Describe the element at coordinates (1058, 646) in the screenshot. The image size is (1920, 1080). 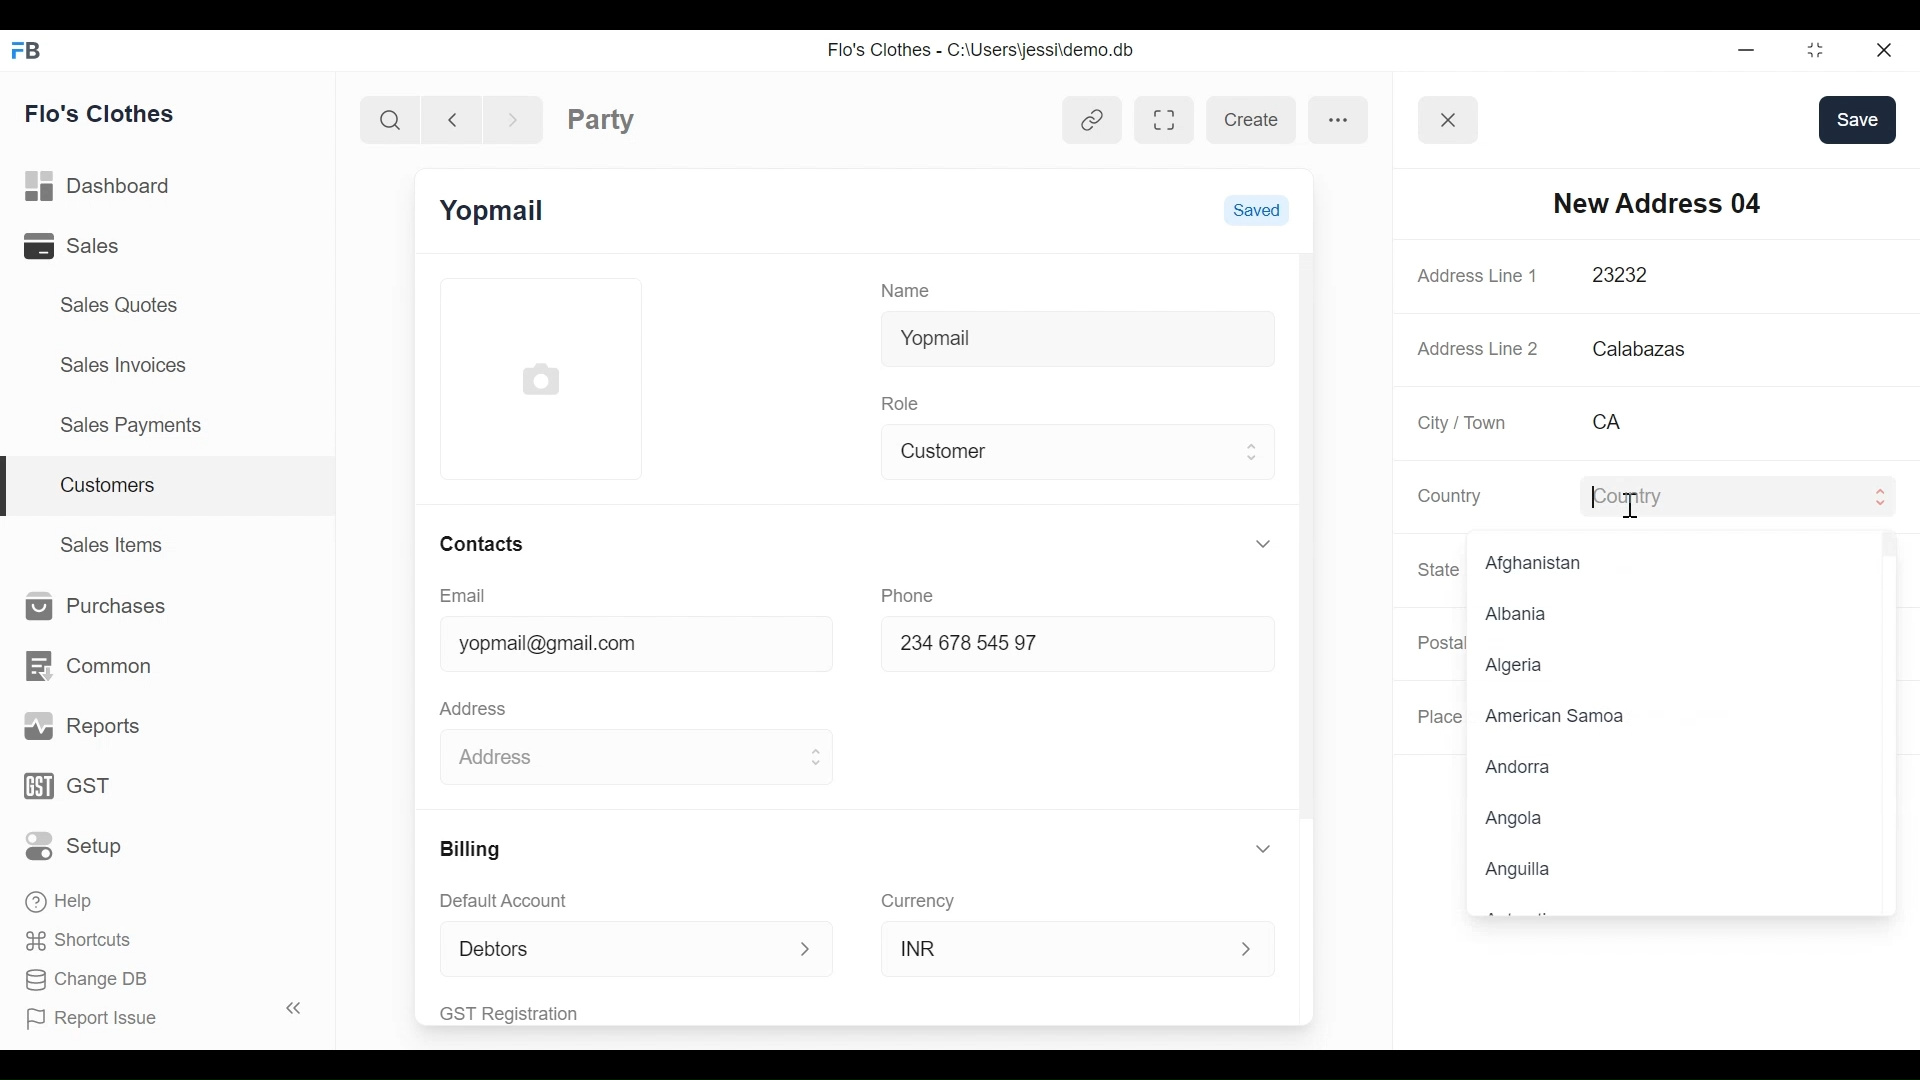
I see `234678 54597` at that location.